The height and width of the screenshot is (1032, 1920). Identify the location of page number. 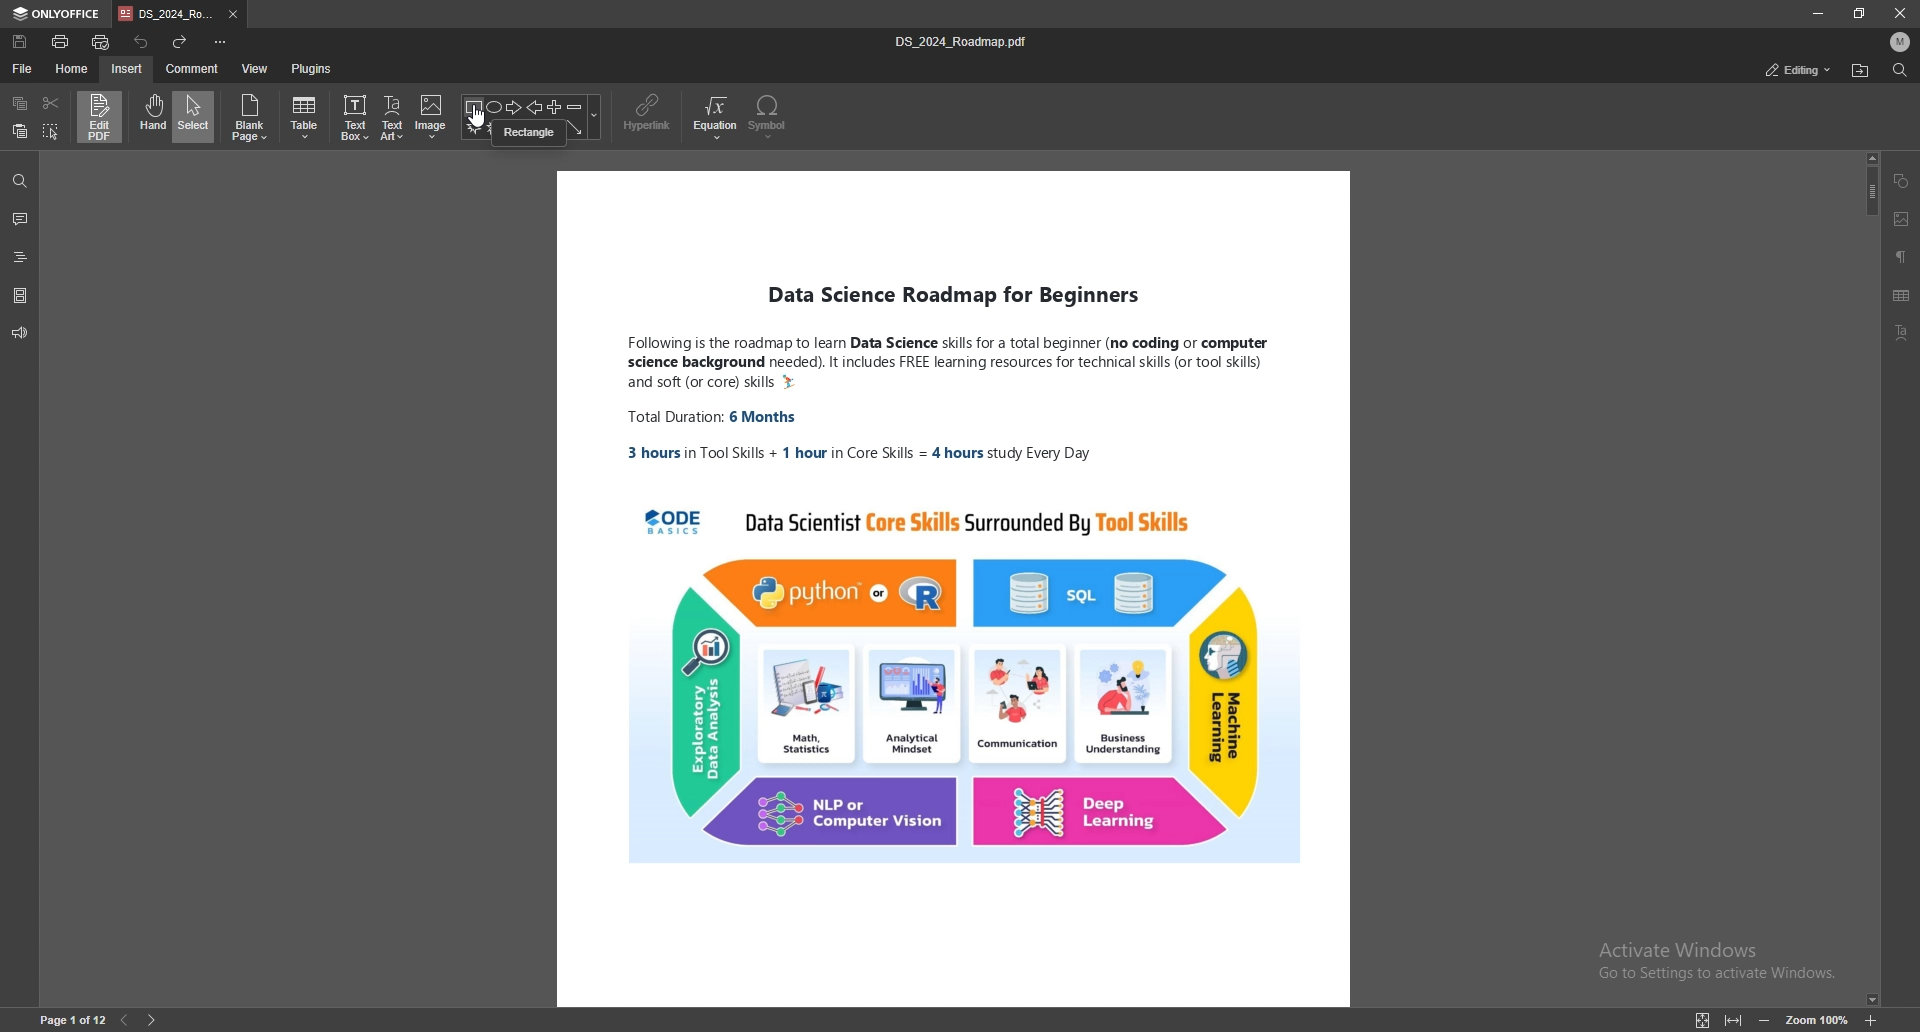
(73, 1020).